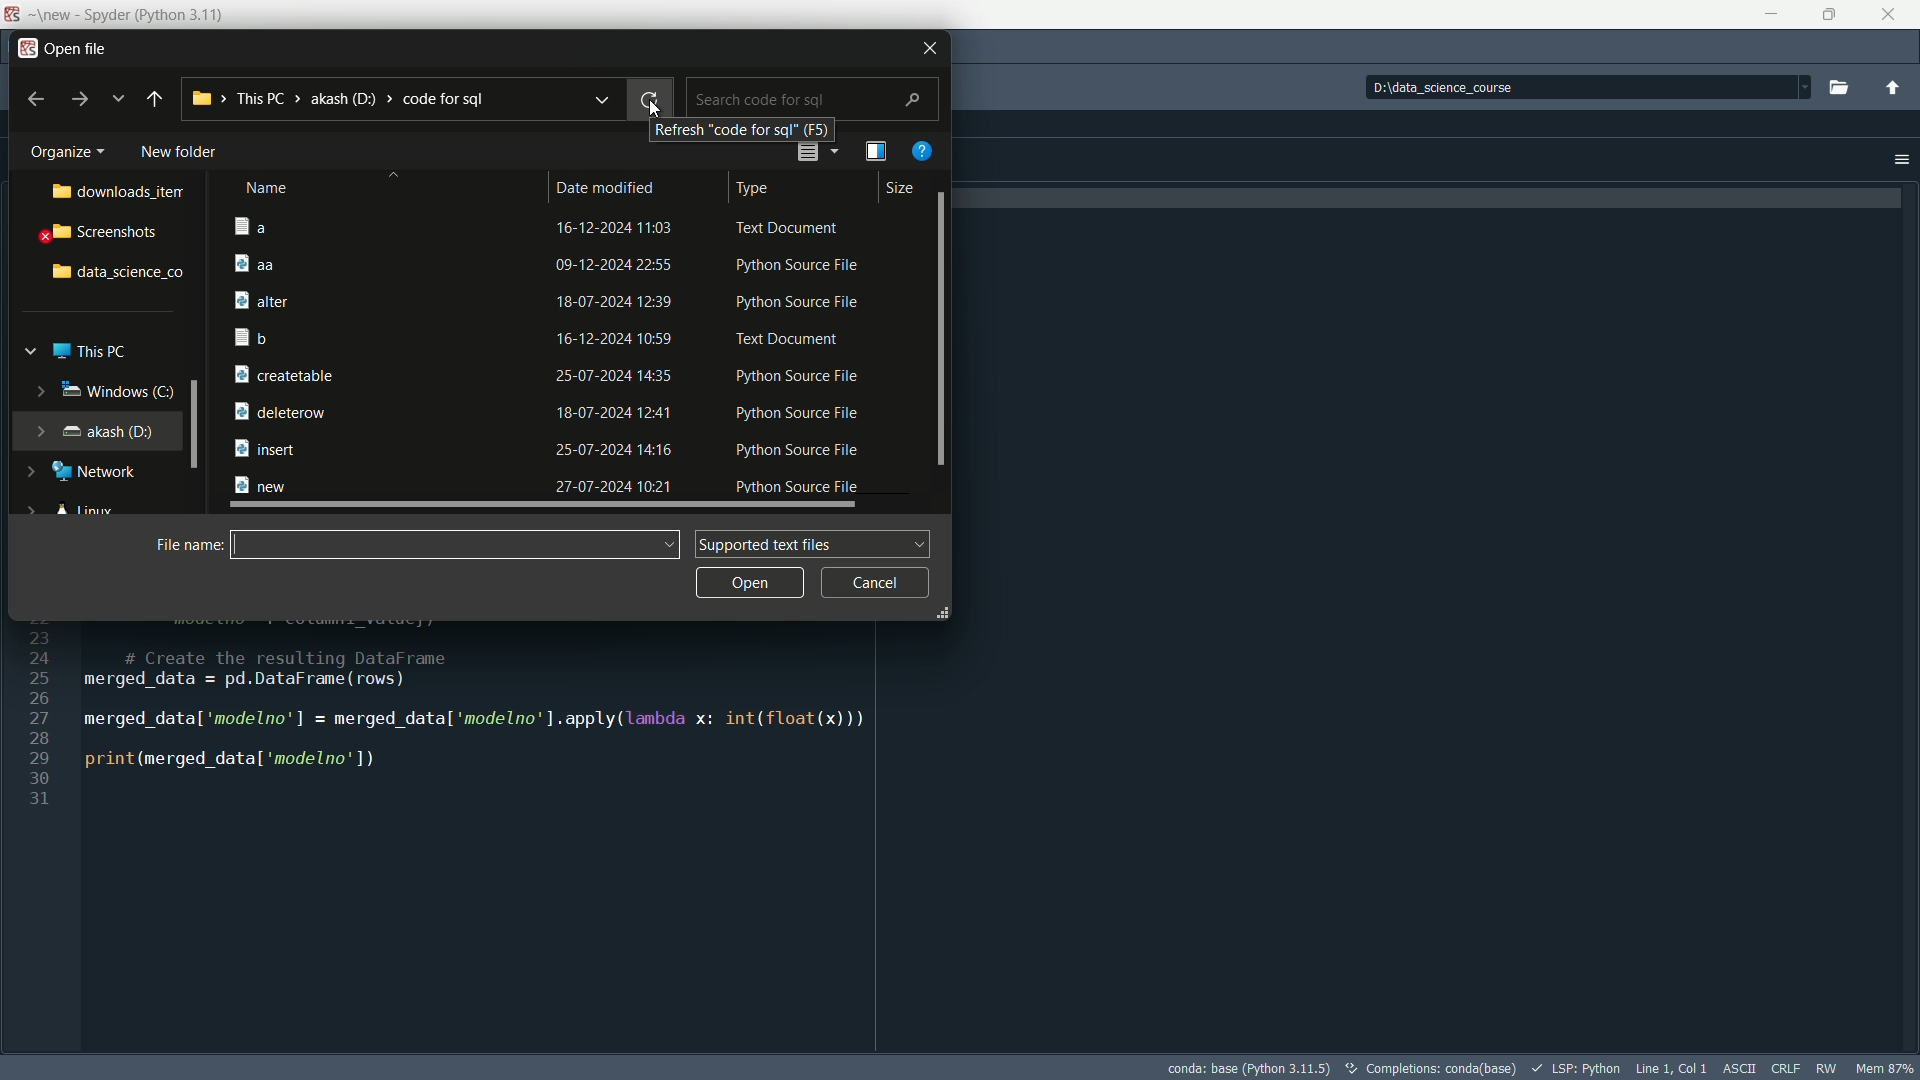 This screenshot has height=1080, width=1920. I want to click on conda (base), so click(1432, 1068).